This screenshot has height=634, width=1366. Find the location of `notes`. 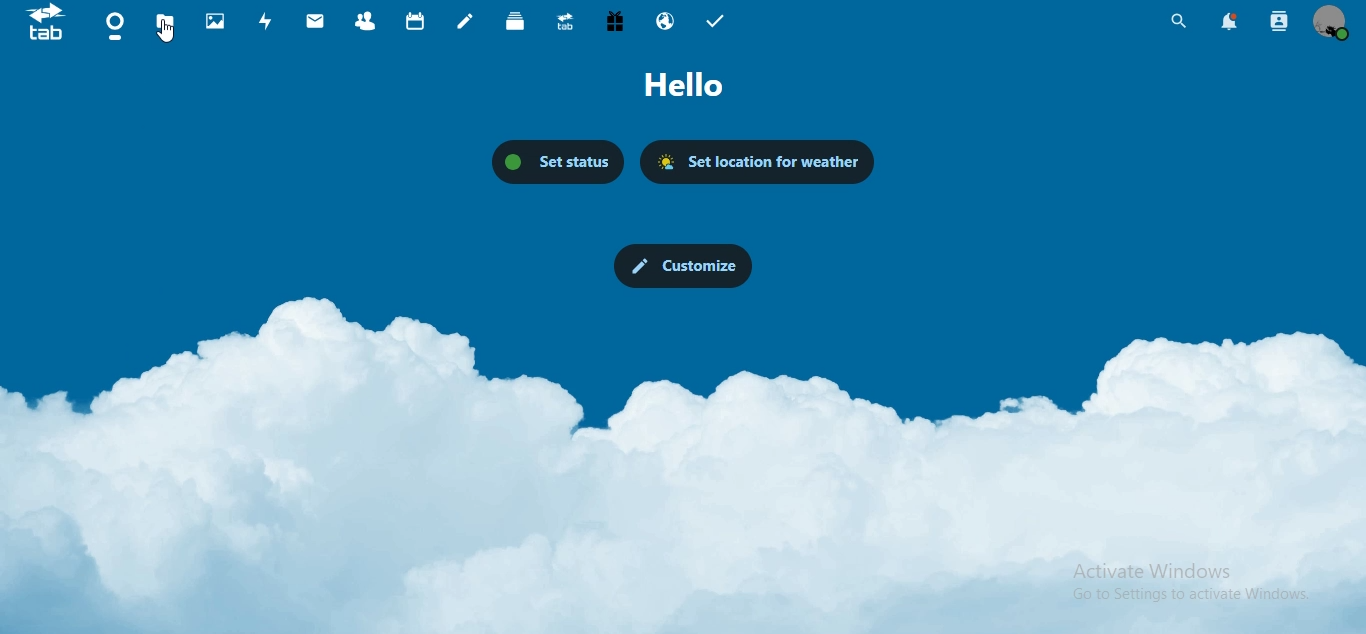

notes is located at coordinates (466, 21).